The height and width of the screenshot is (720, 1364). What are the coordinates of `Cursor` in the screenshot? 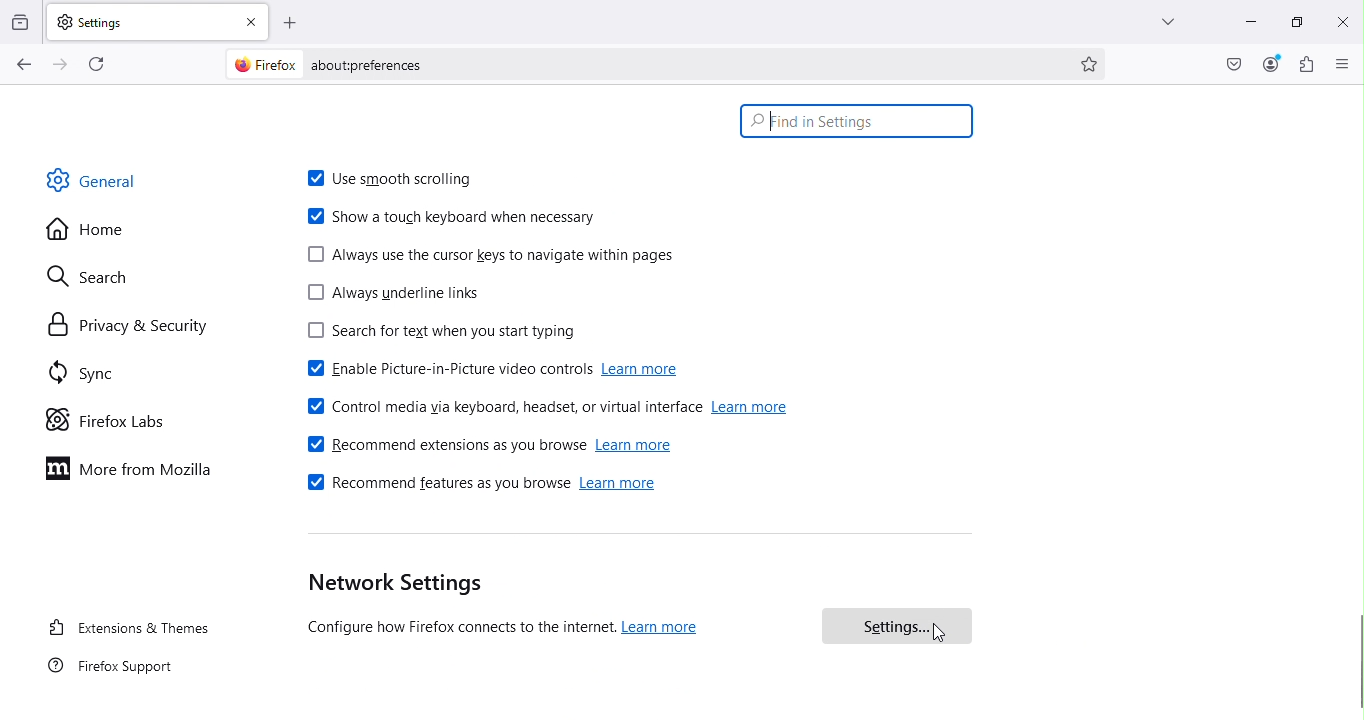 It's located at (939, 634).